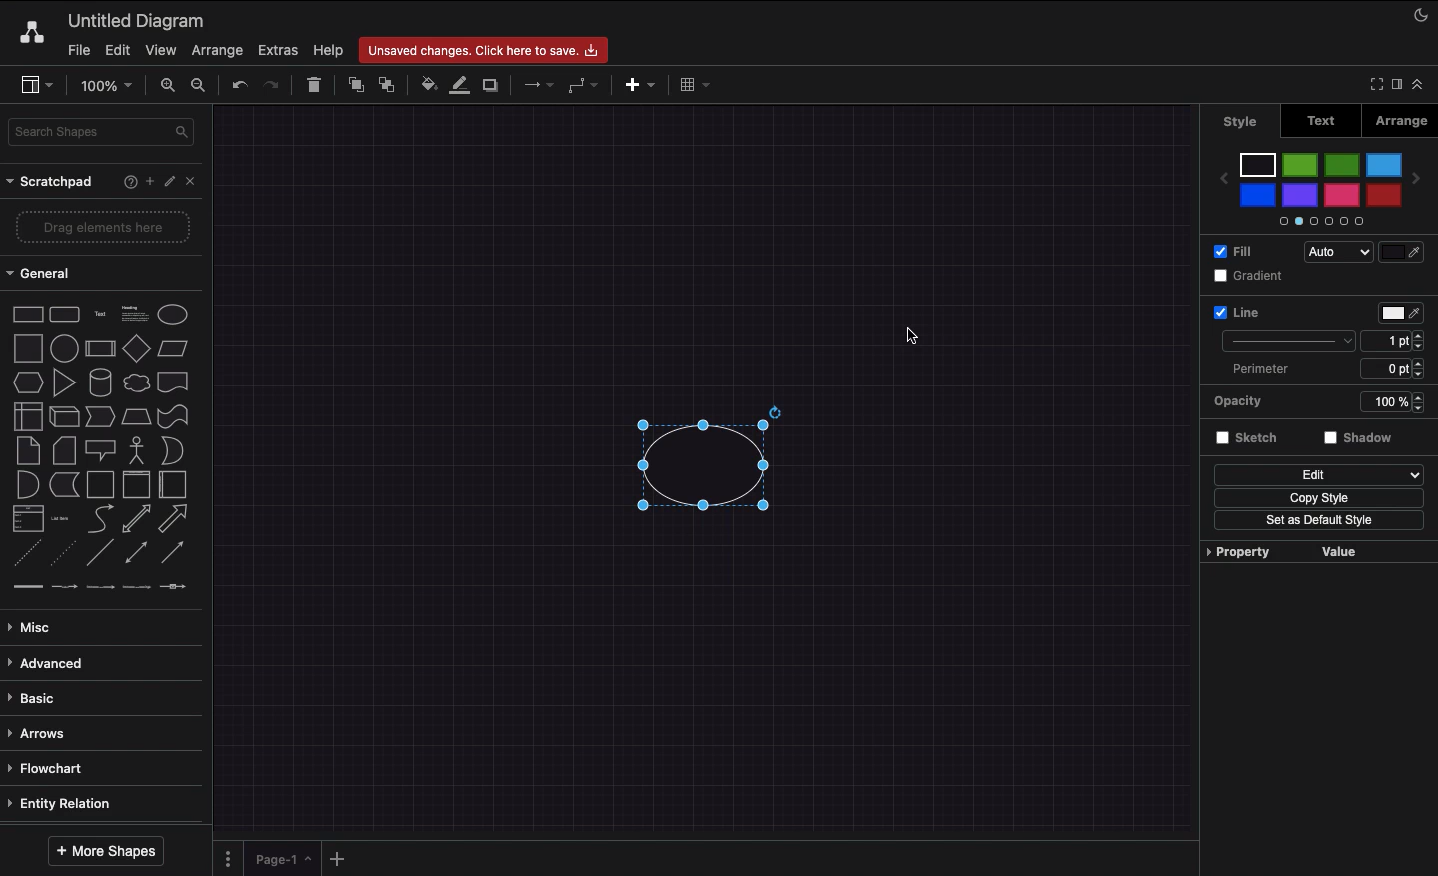 This screenshot has height=876, width=1438. I want to click on Sidebar , so click(36, 86).